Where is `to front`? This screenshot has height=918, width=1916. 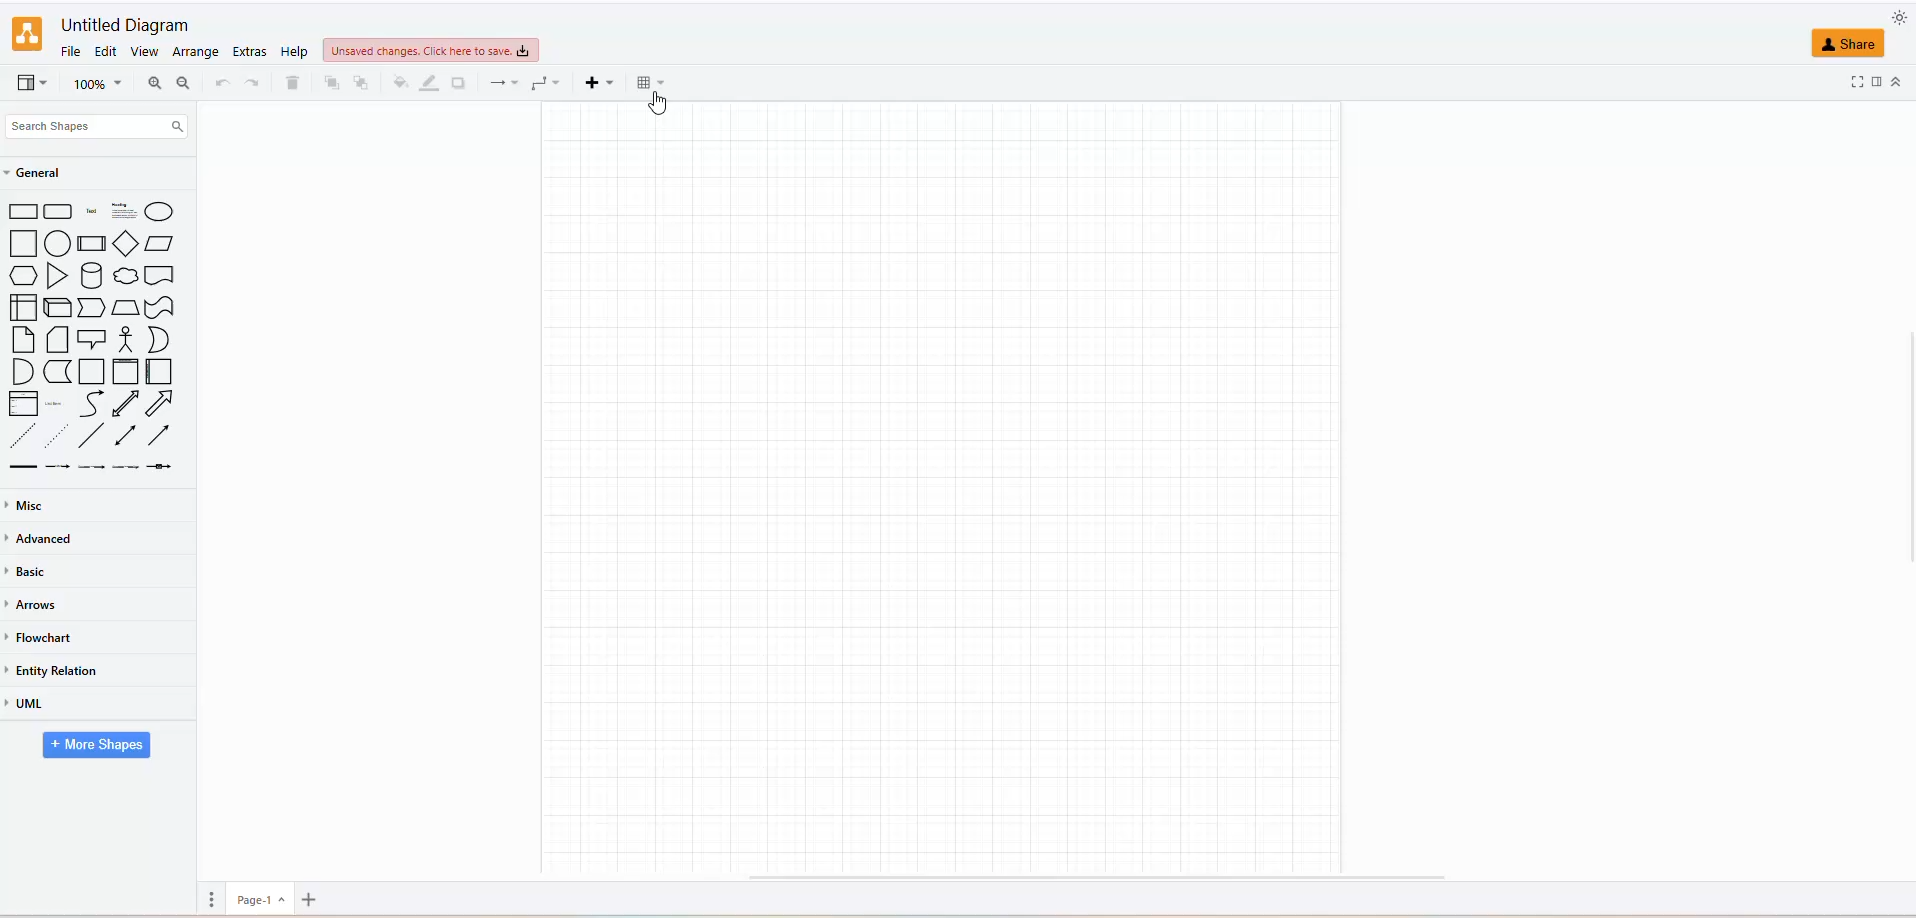
to front is located at coordinates (362, 83).